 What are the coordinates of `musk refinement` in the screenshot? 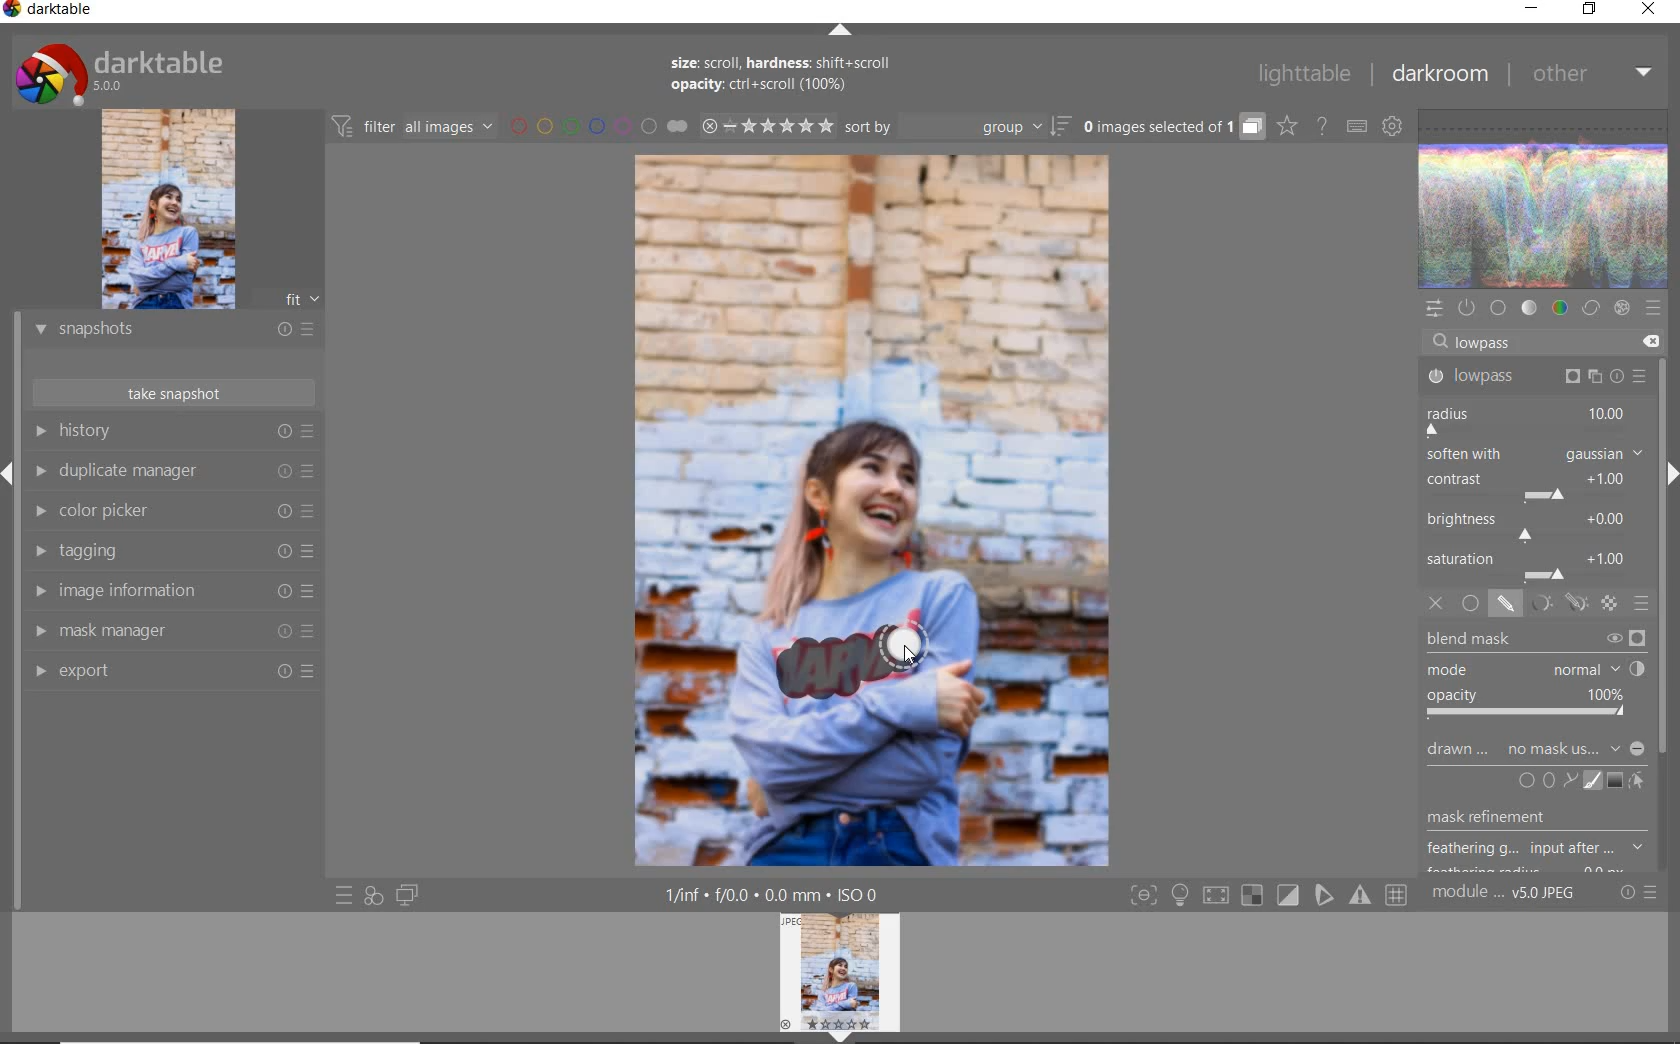 It's located at (1523, 820).